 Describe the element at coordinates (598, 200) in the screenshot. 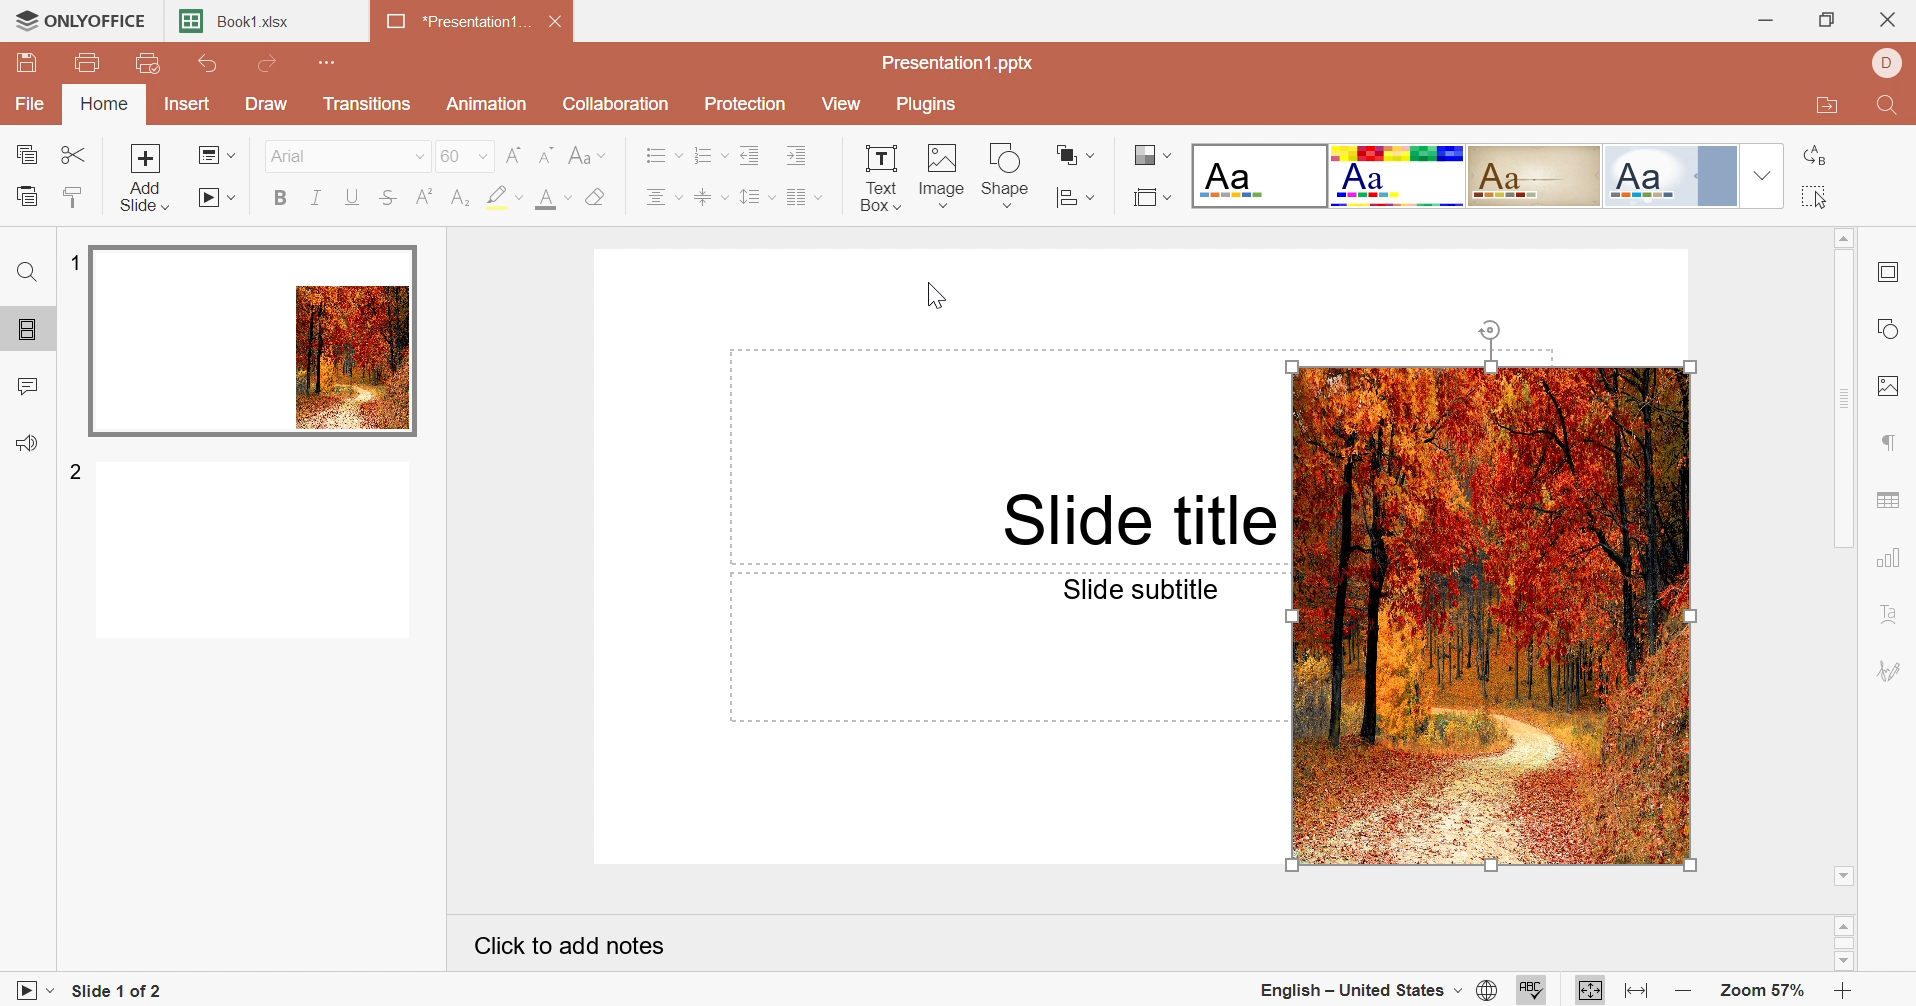

I see `Clear` at that location.